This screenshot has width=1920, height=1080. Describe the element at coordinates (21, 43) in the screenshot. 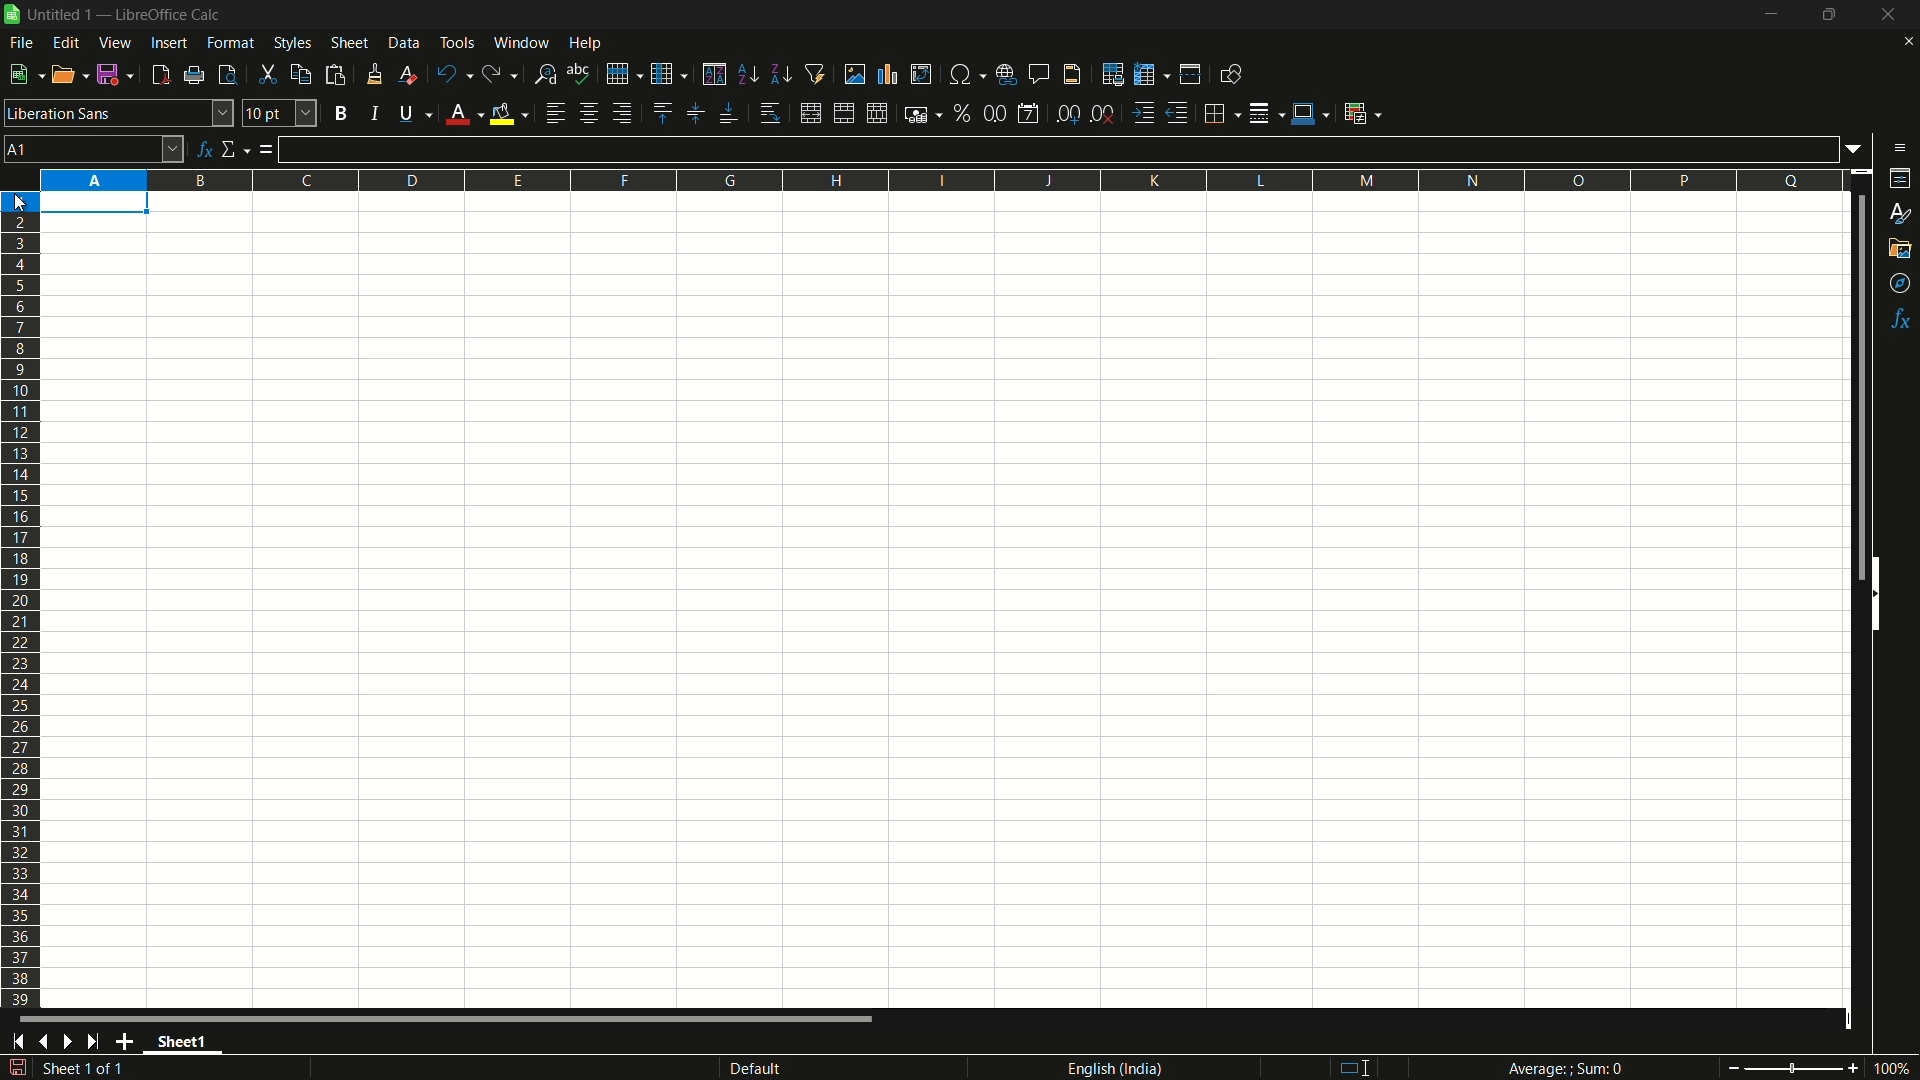

I see `file menu` at that location.